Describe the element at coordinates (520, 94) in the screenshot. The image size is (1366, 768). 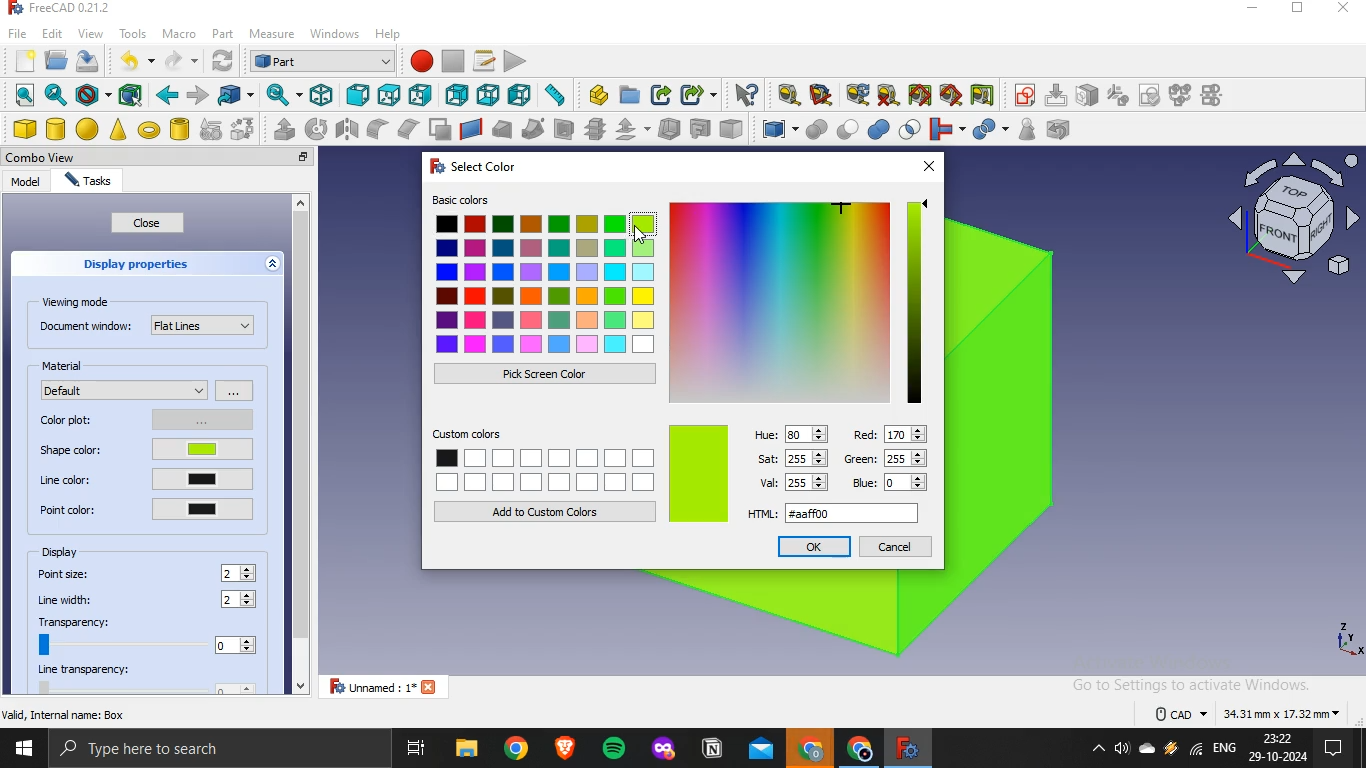
I see `left` at that location.